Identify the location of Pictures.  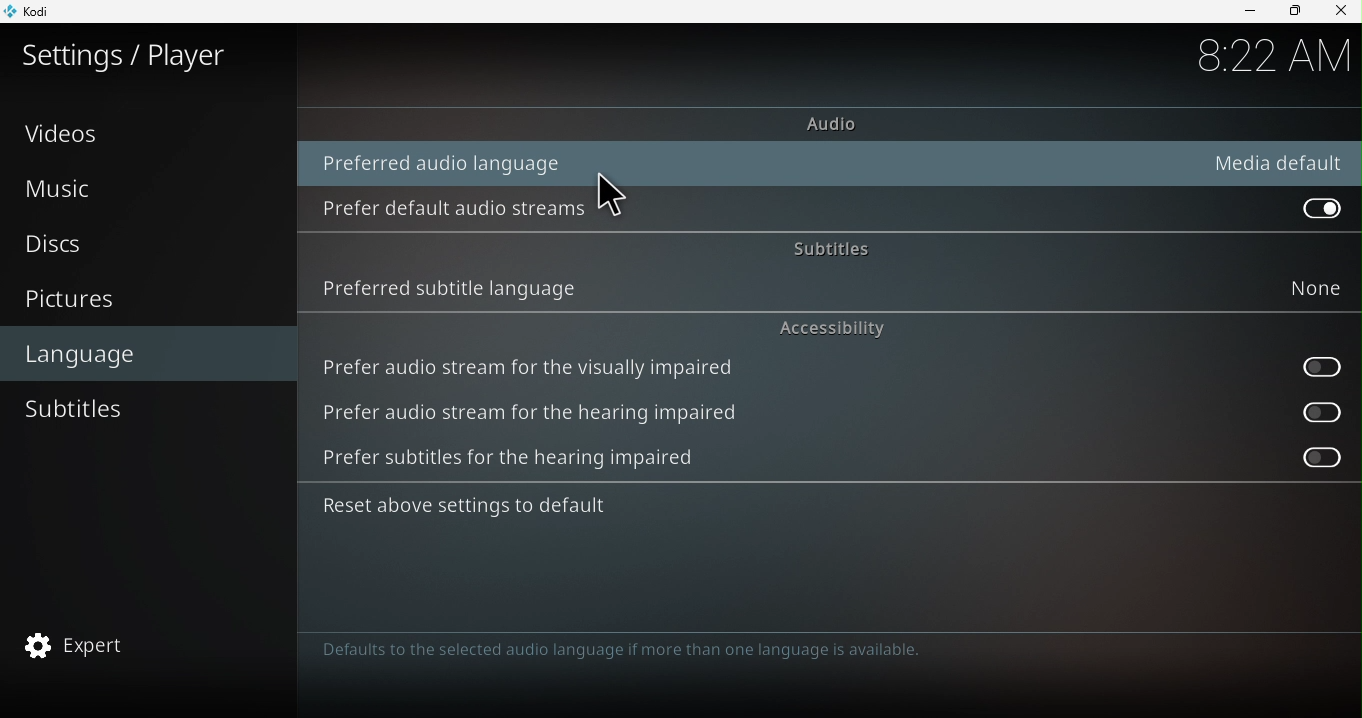
(147, 301).